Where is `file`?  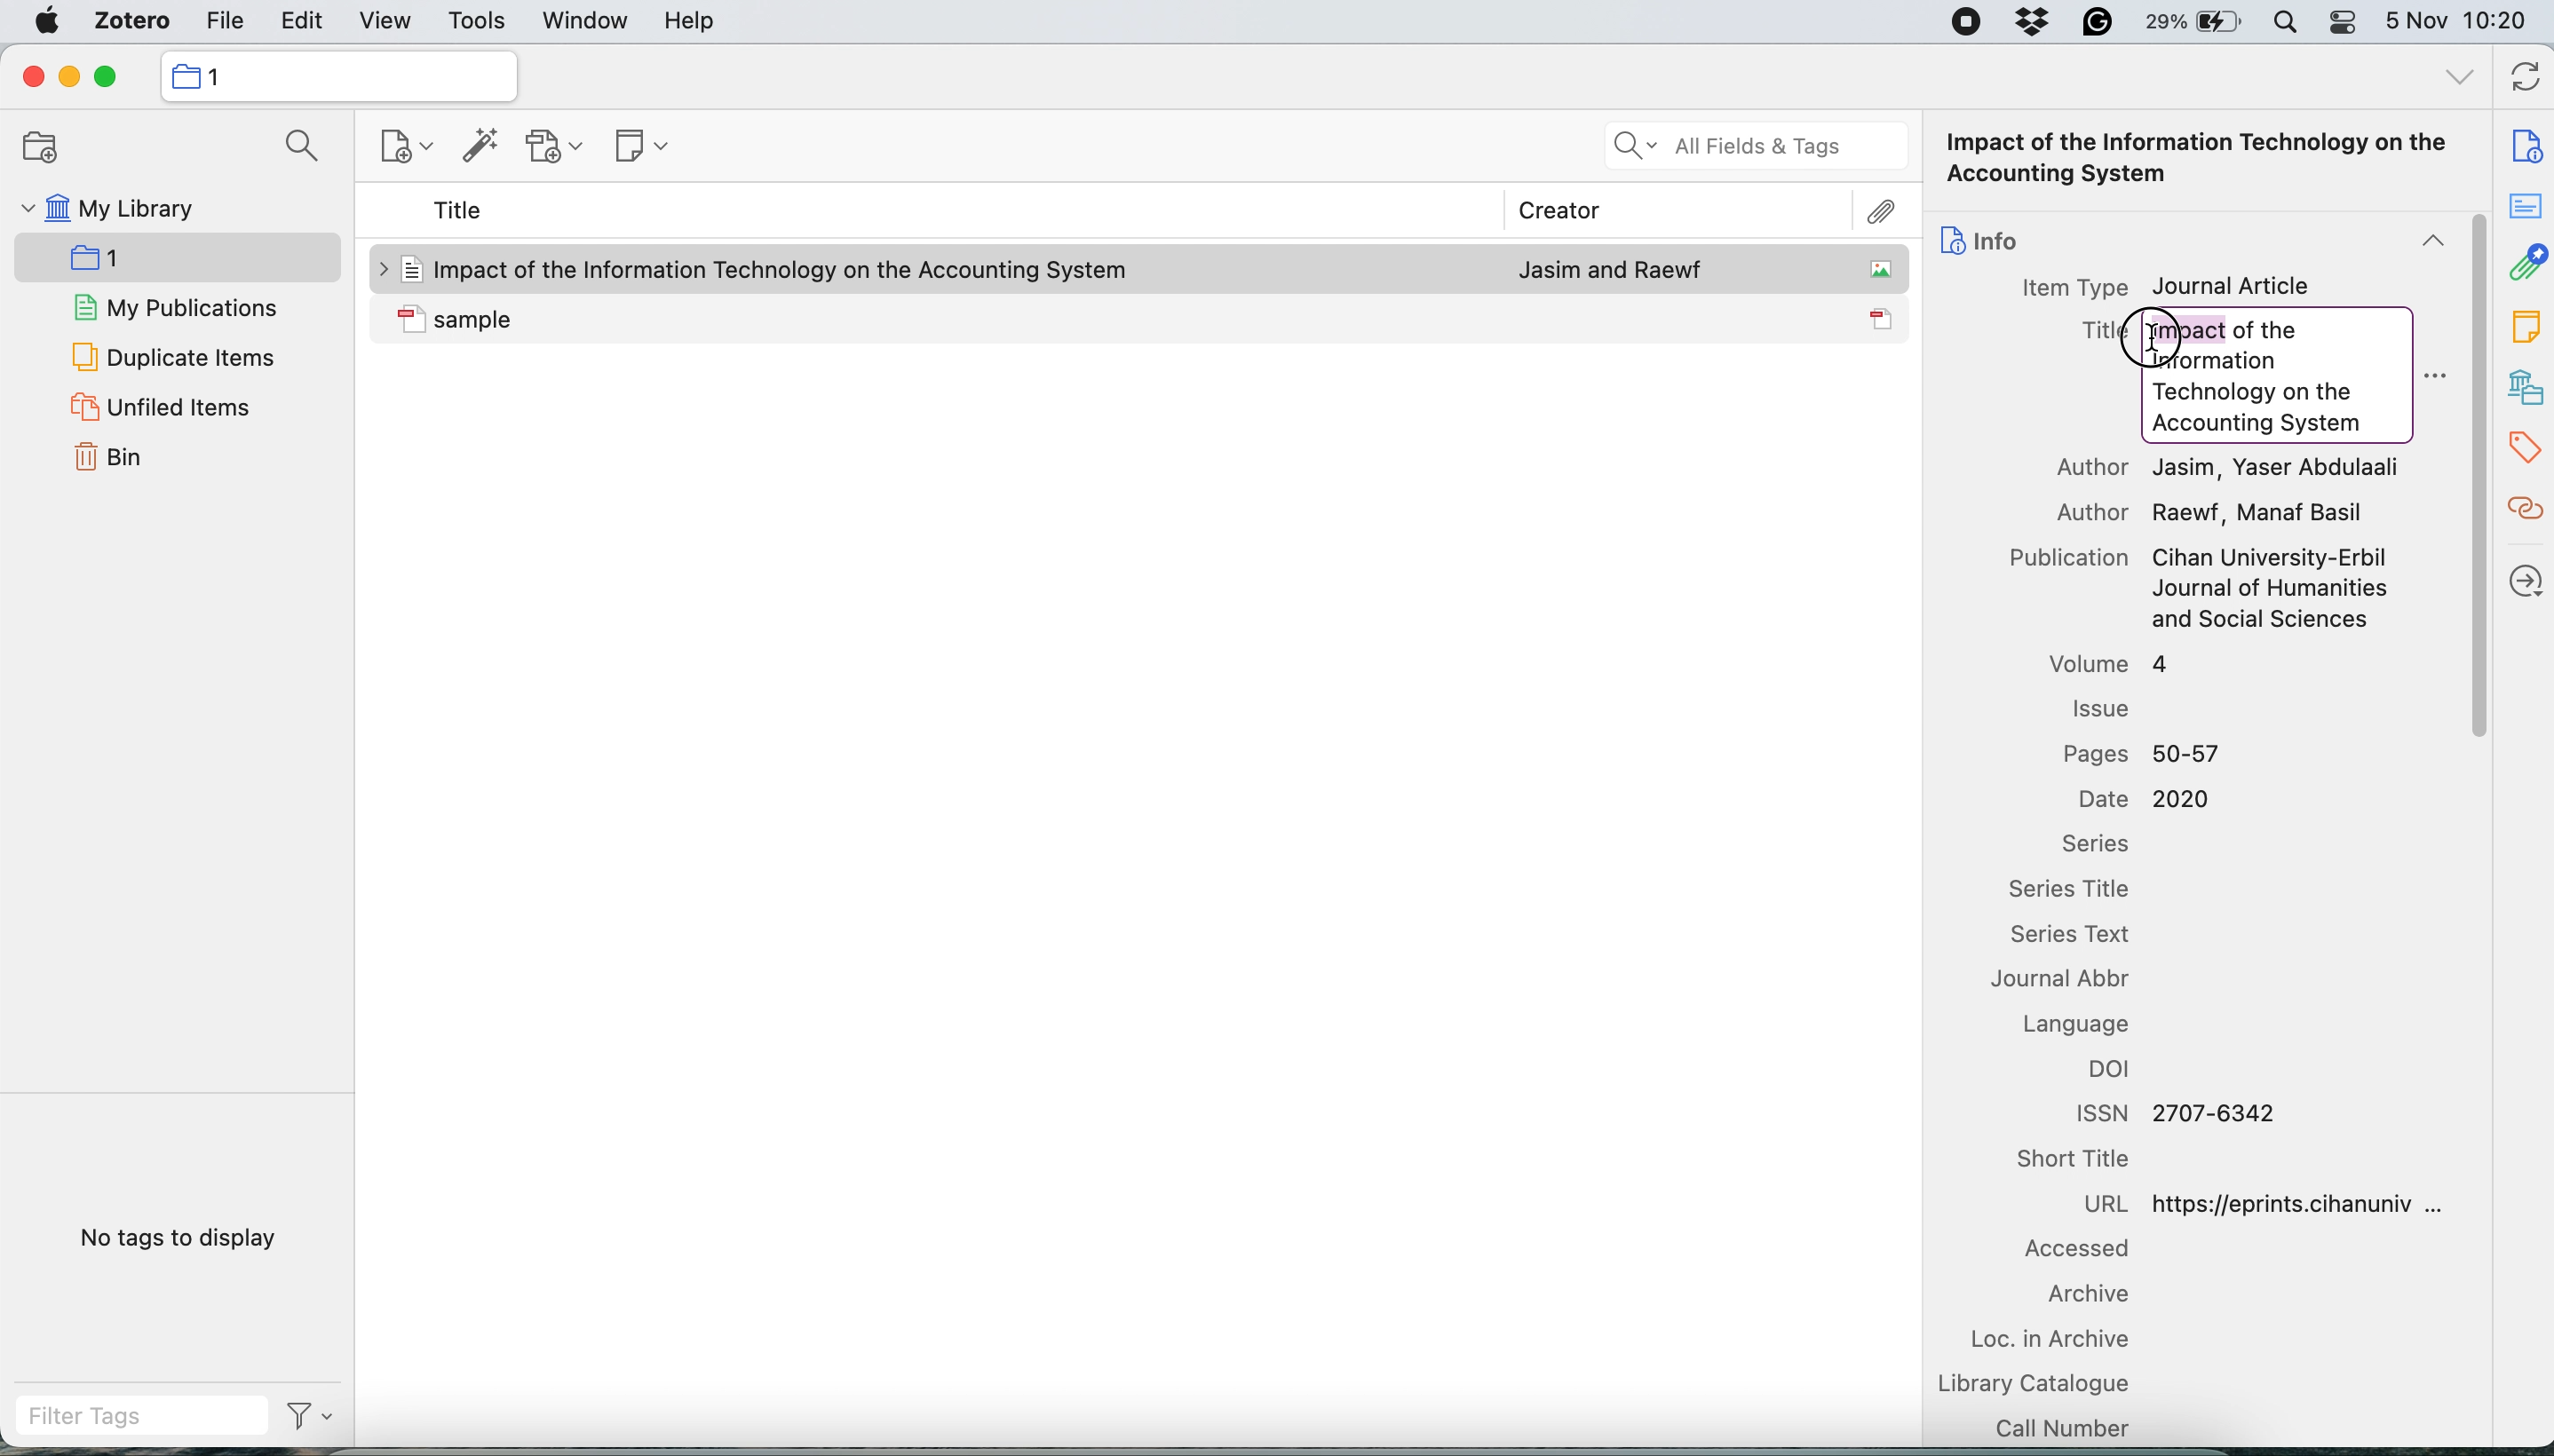 file is located at coordinates (224, 21).